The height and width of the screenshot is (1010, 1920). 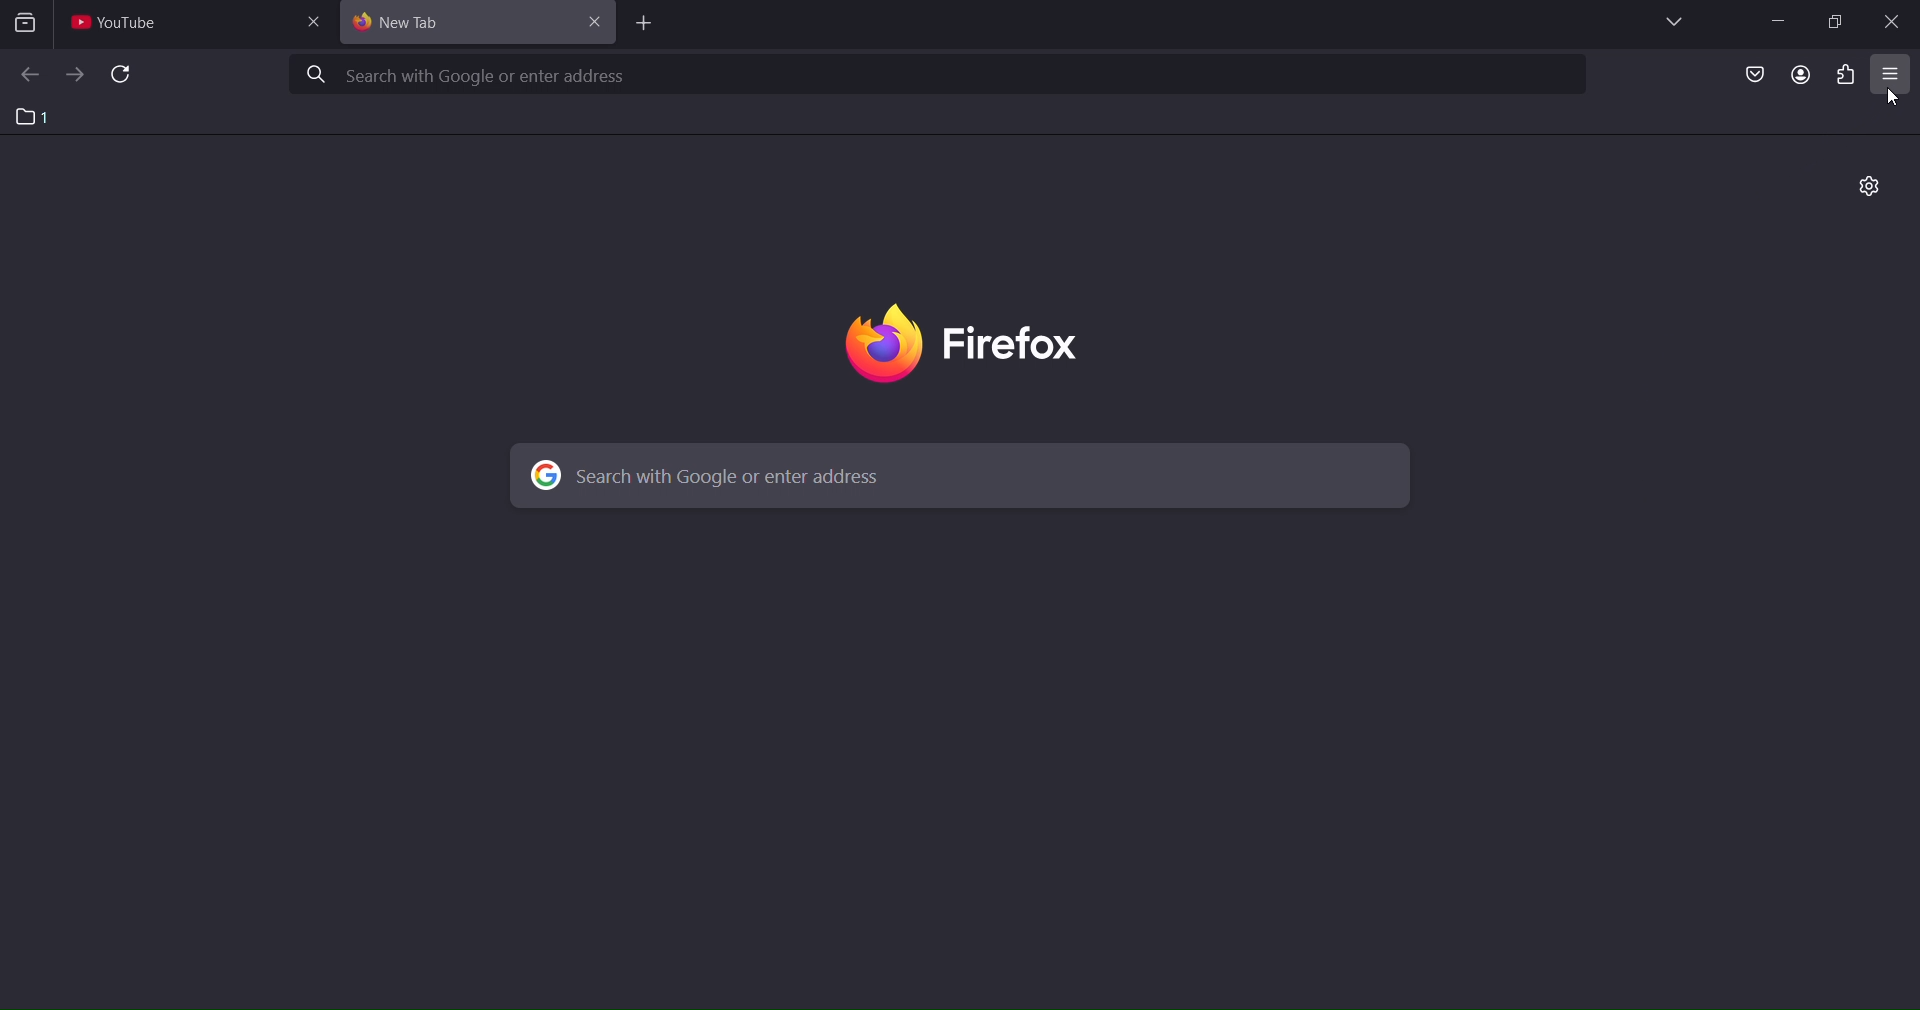 What do you see at coordinates (1012, 343) in the screenshot?
I see `image` at bounding box center [1012, 343].